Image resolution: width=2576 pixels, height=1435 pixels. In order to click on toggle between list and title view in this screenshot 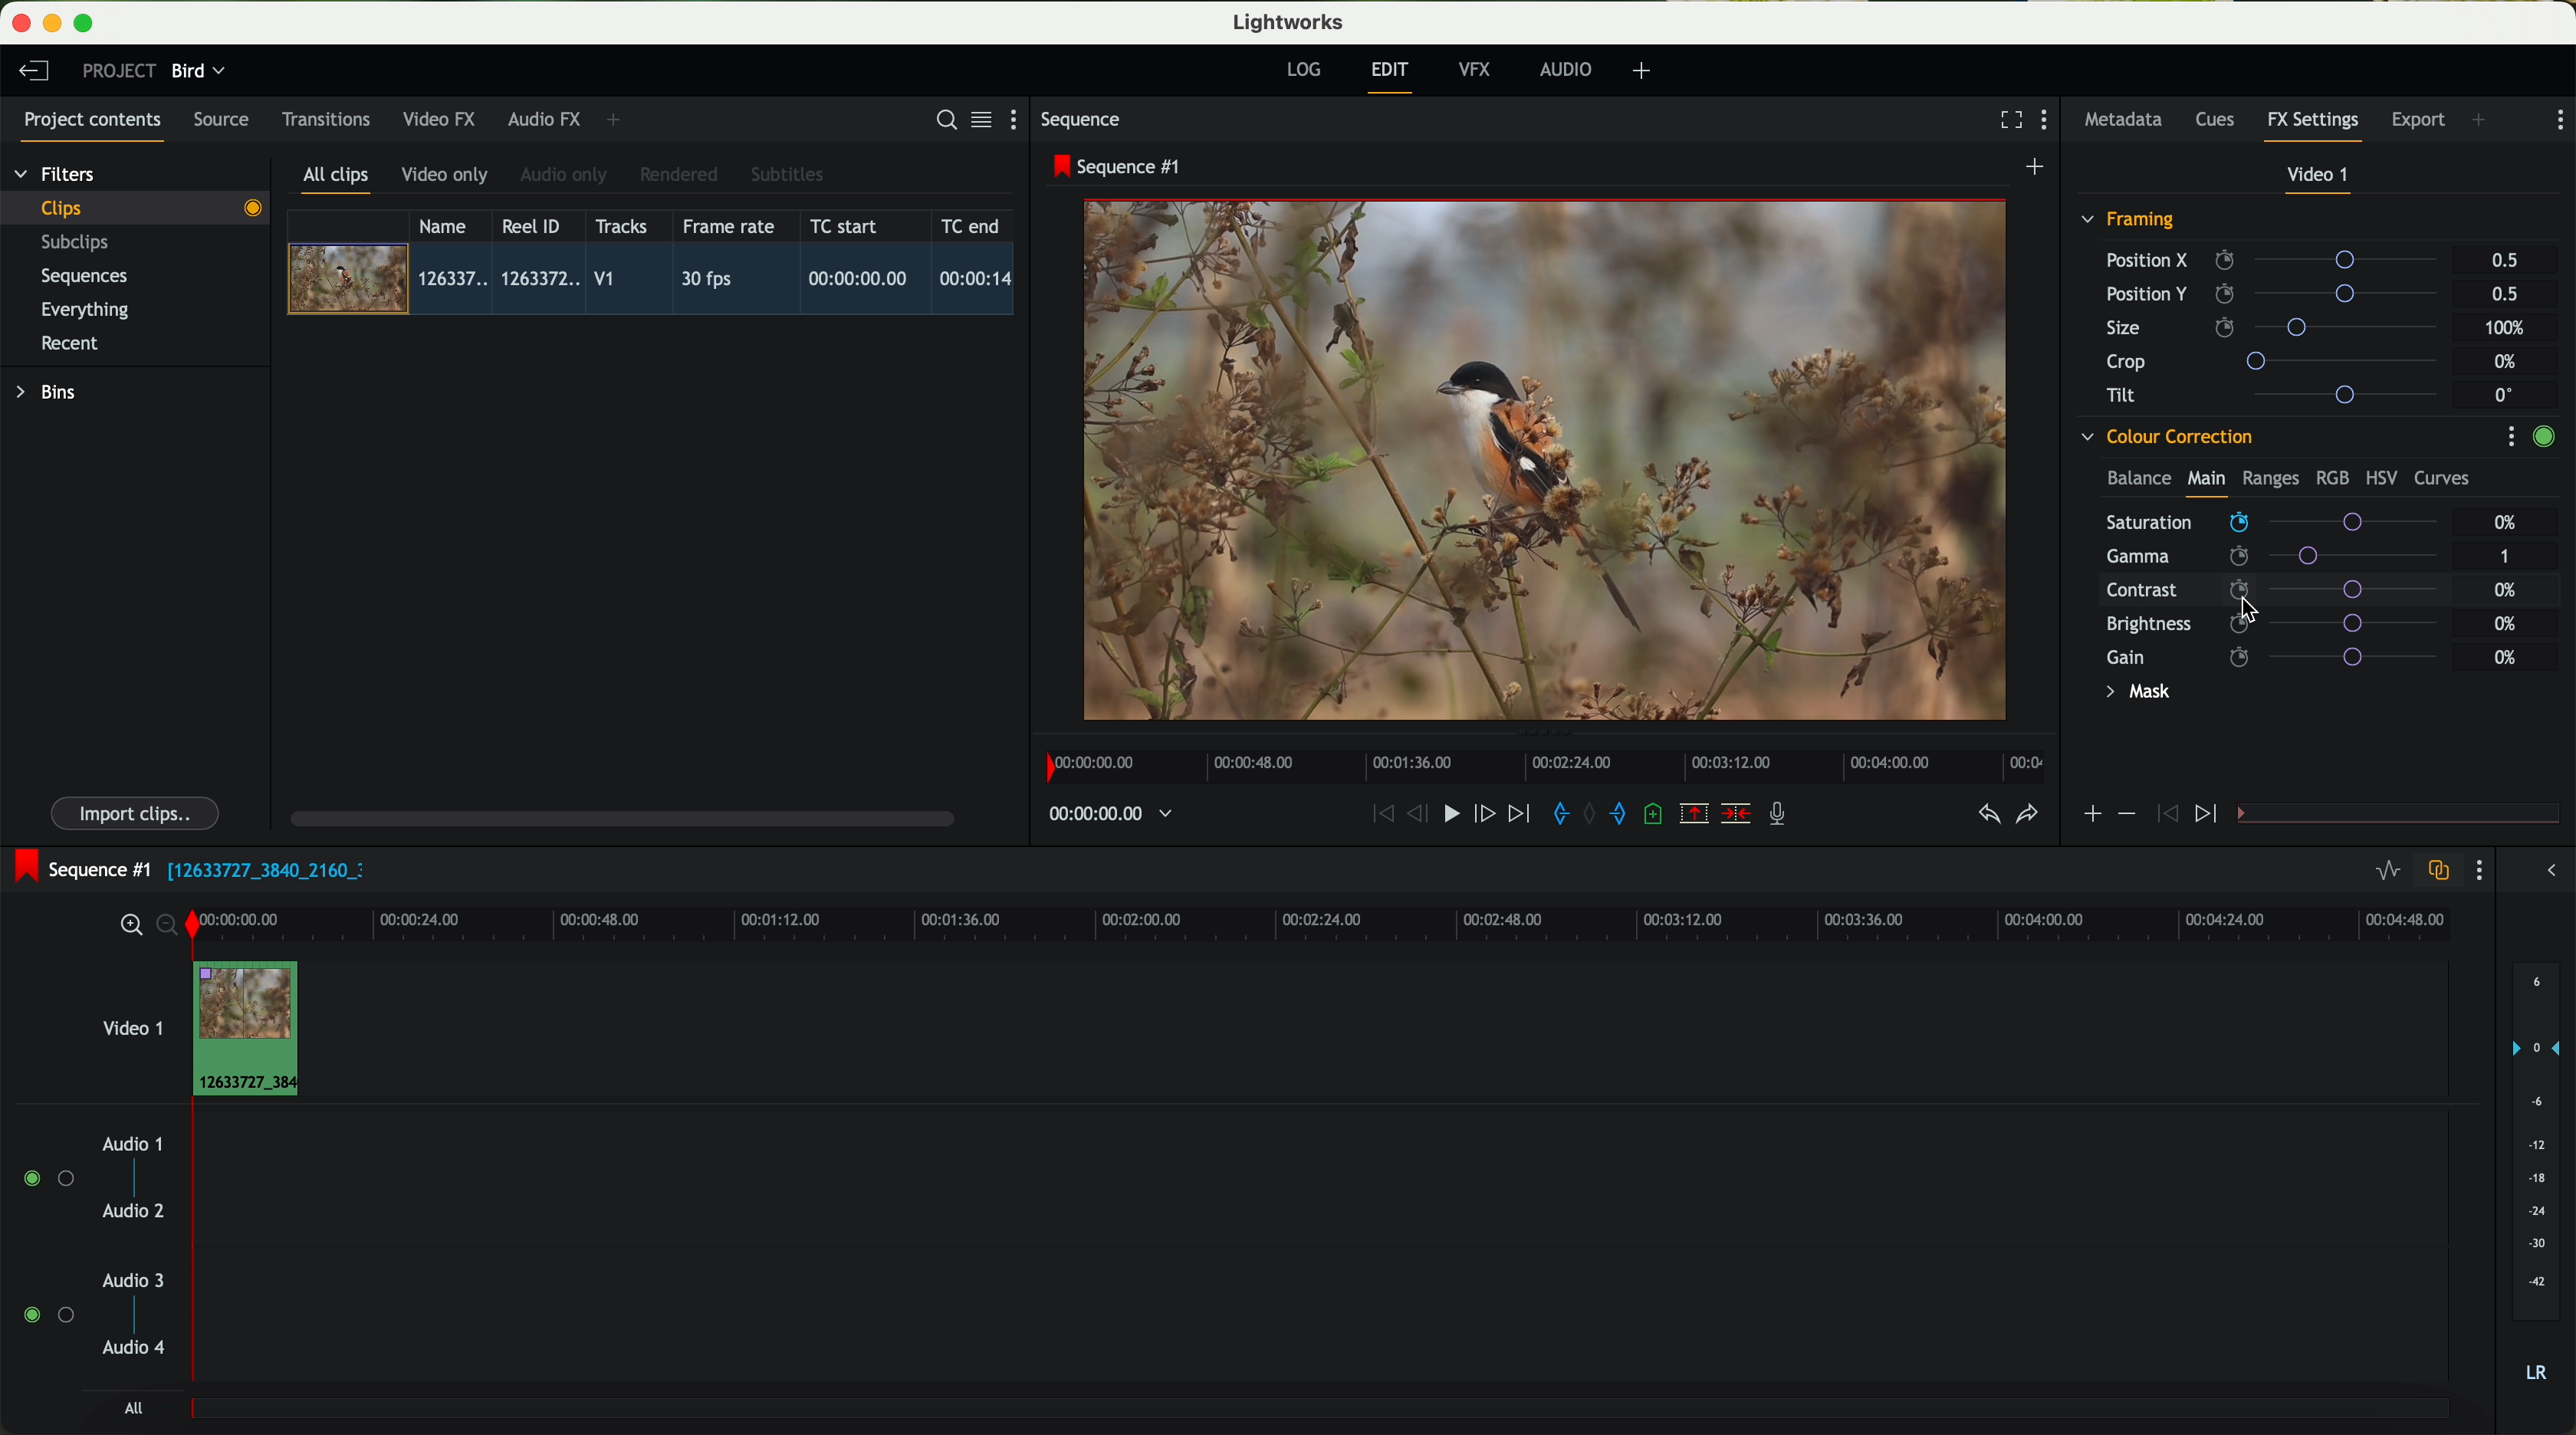, I will do `click(979, 119)`.